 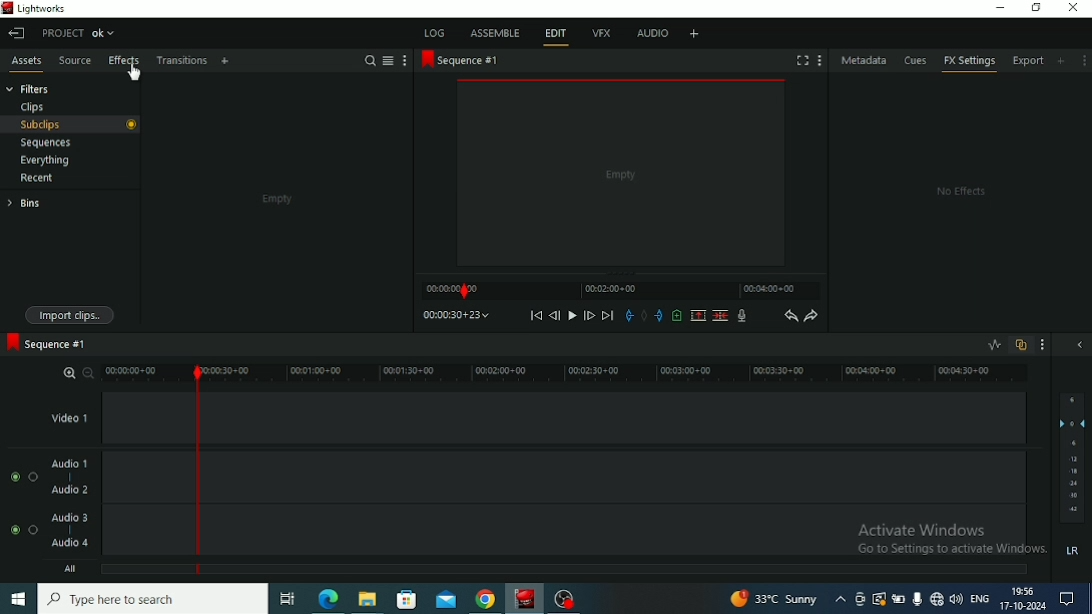 What do you see at coordinates (435, 32) in the screenshot?
I see `Log` at bounding box center [435, 32].